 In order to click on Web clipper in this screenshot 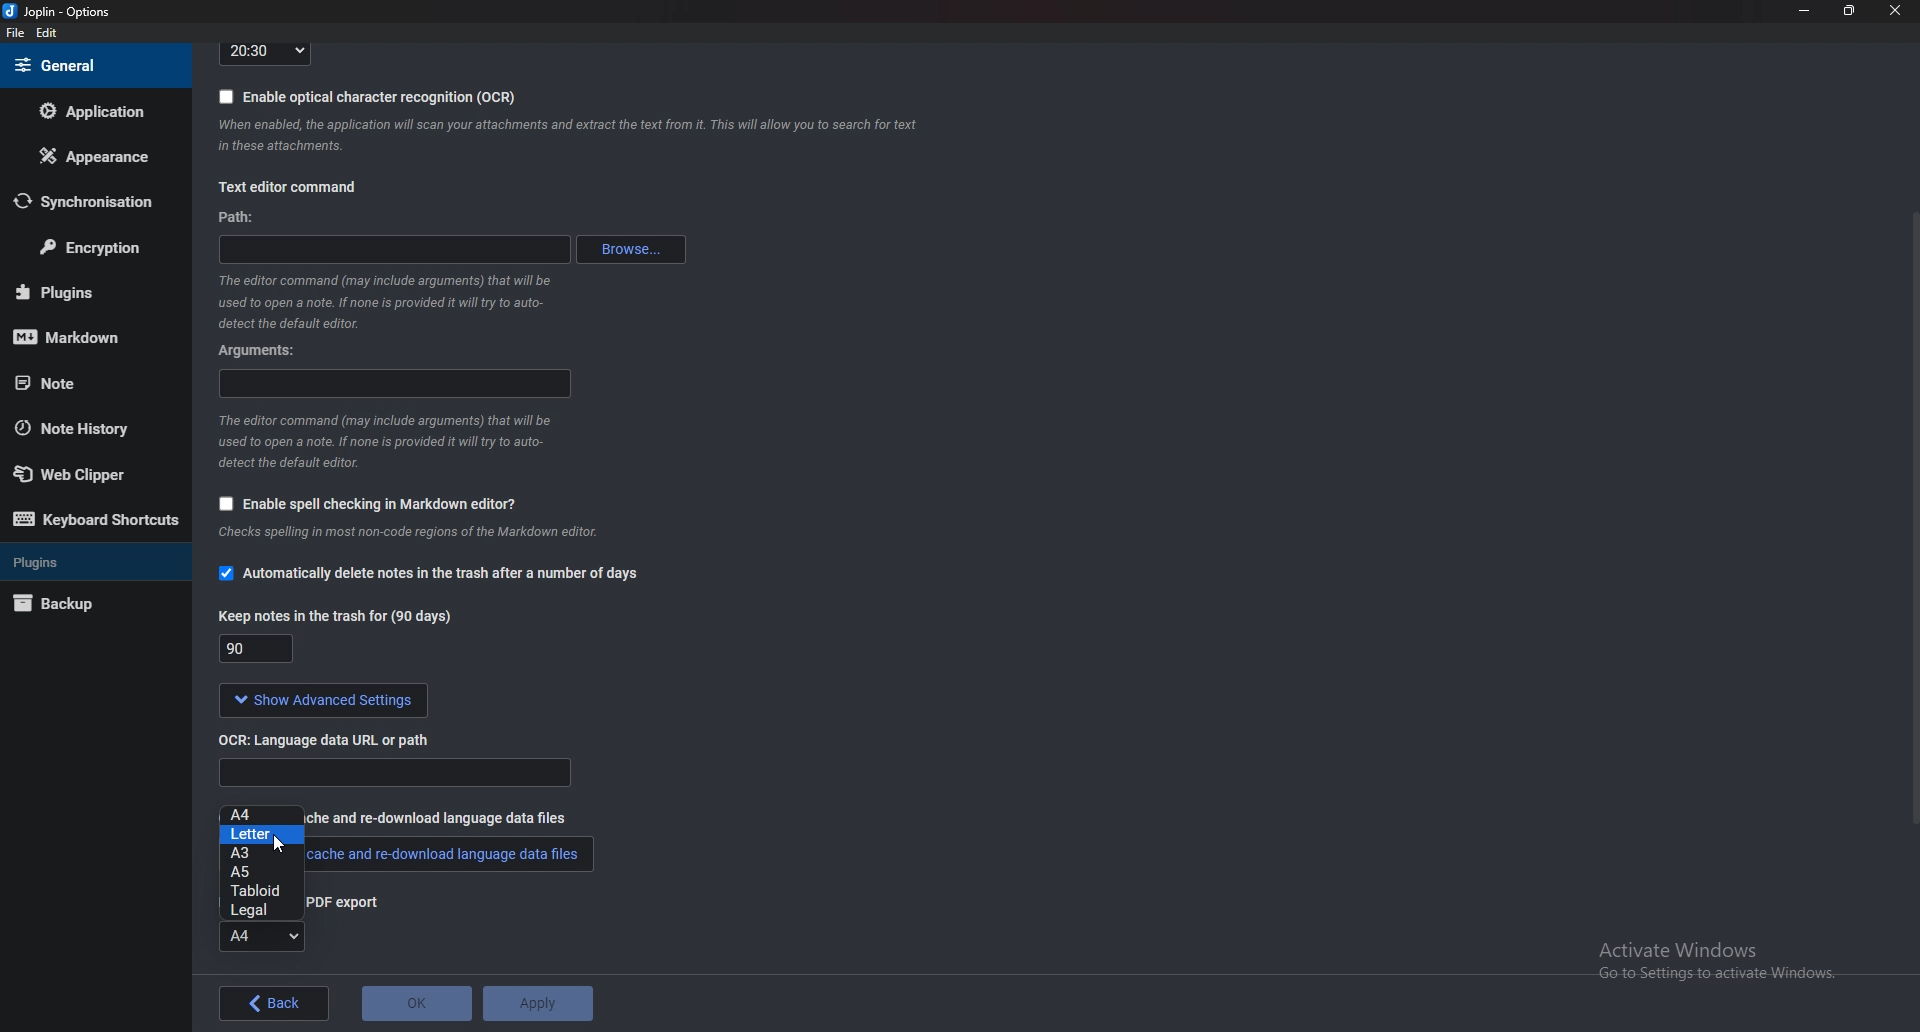, I will do `click(89, 475)`.